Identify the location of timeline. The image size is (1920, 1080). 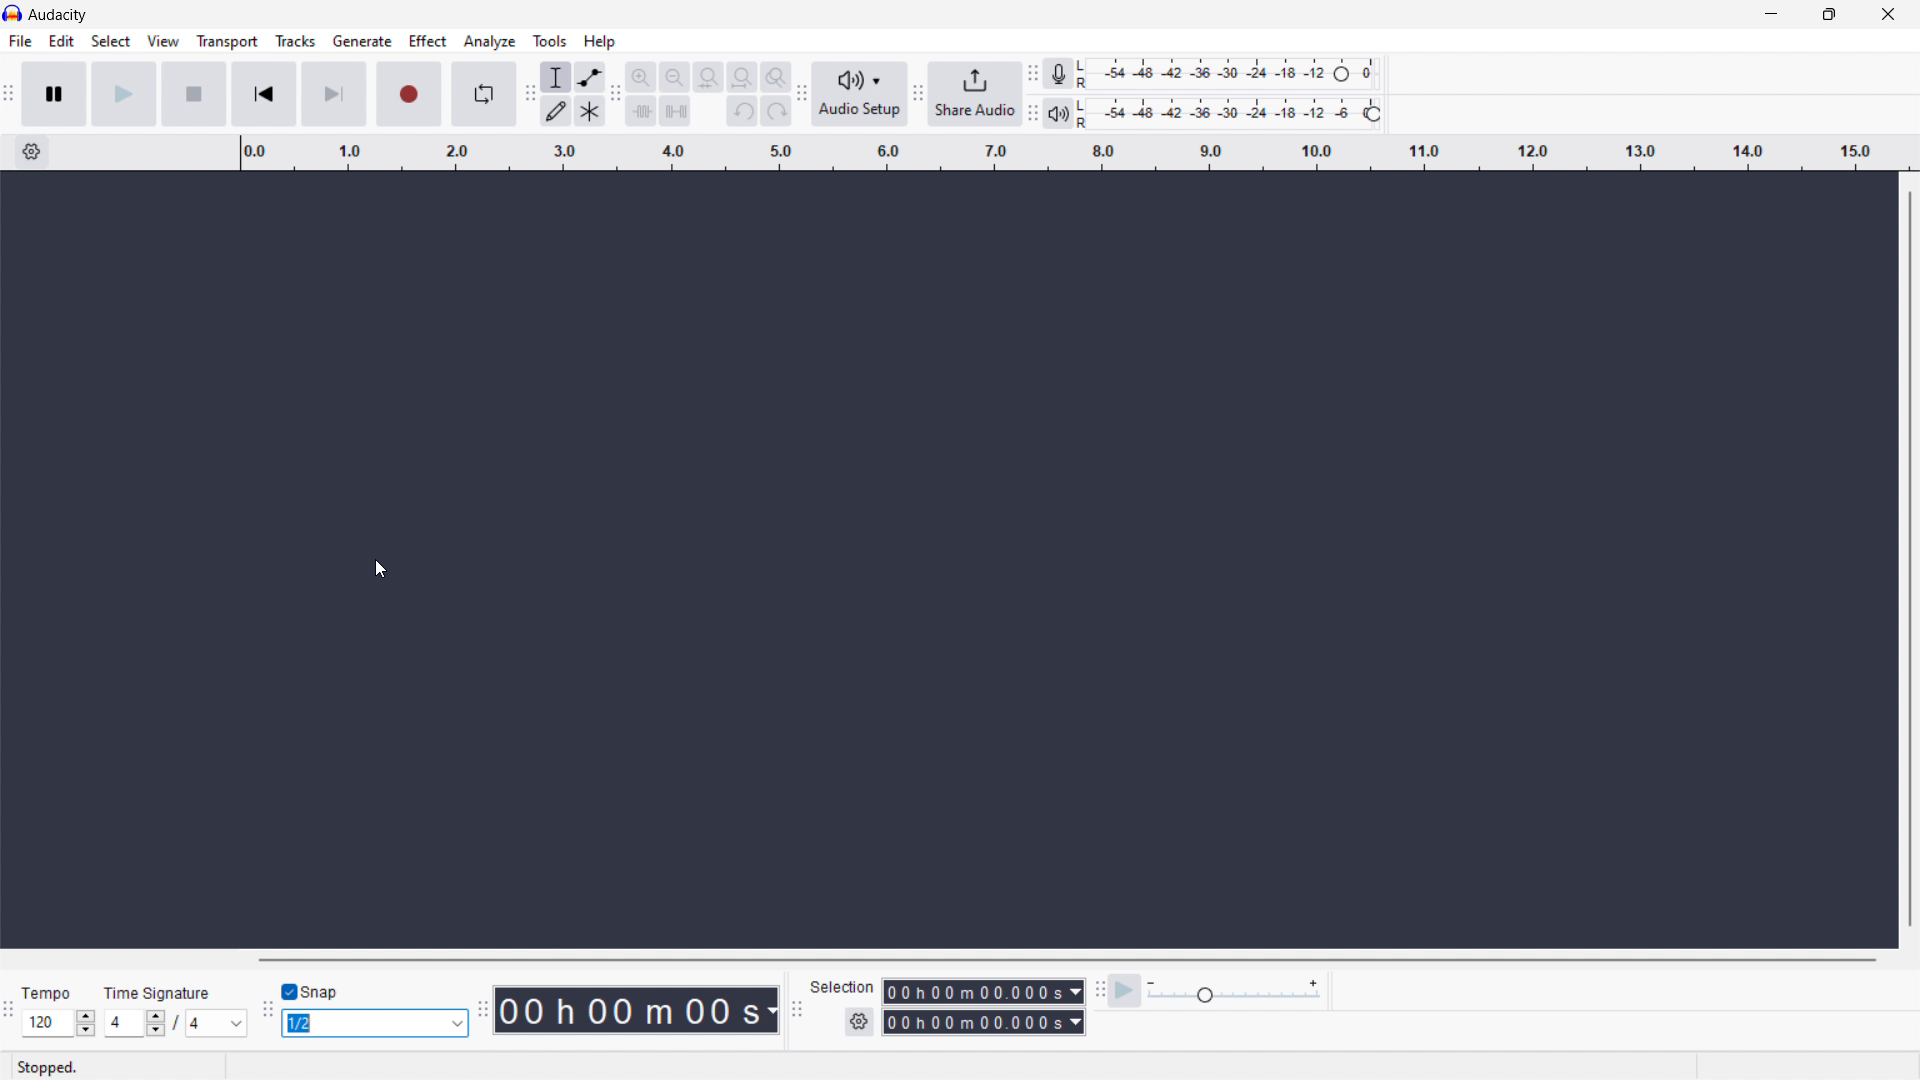
(1072, 153).